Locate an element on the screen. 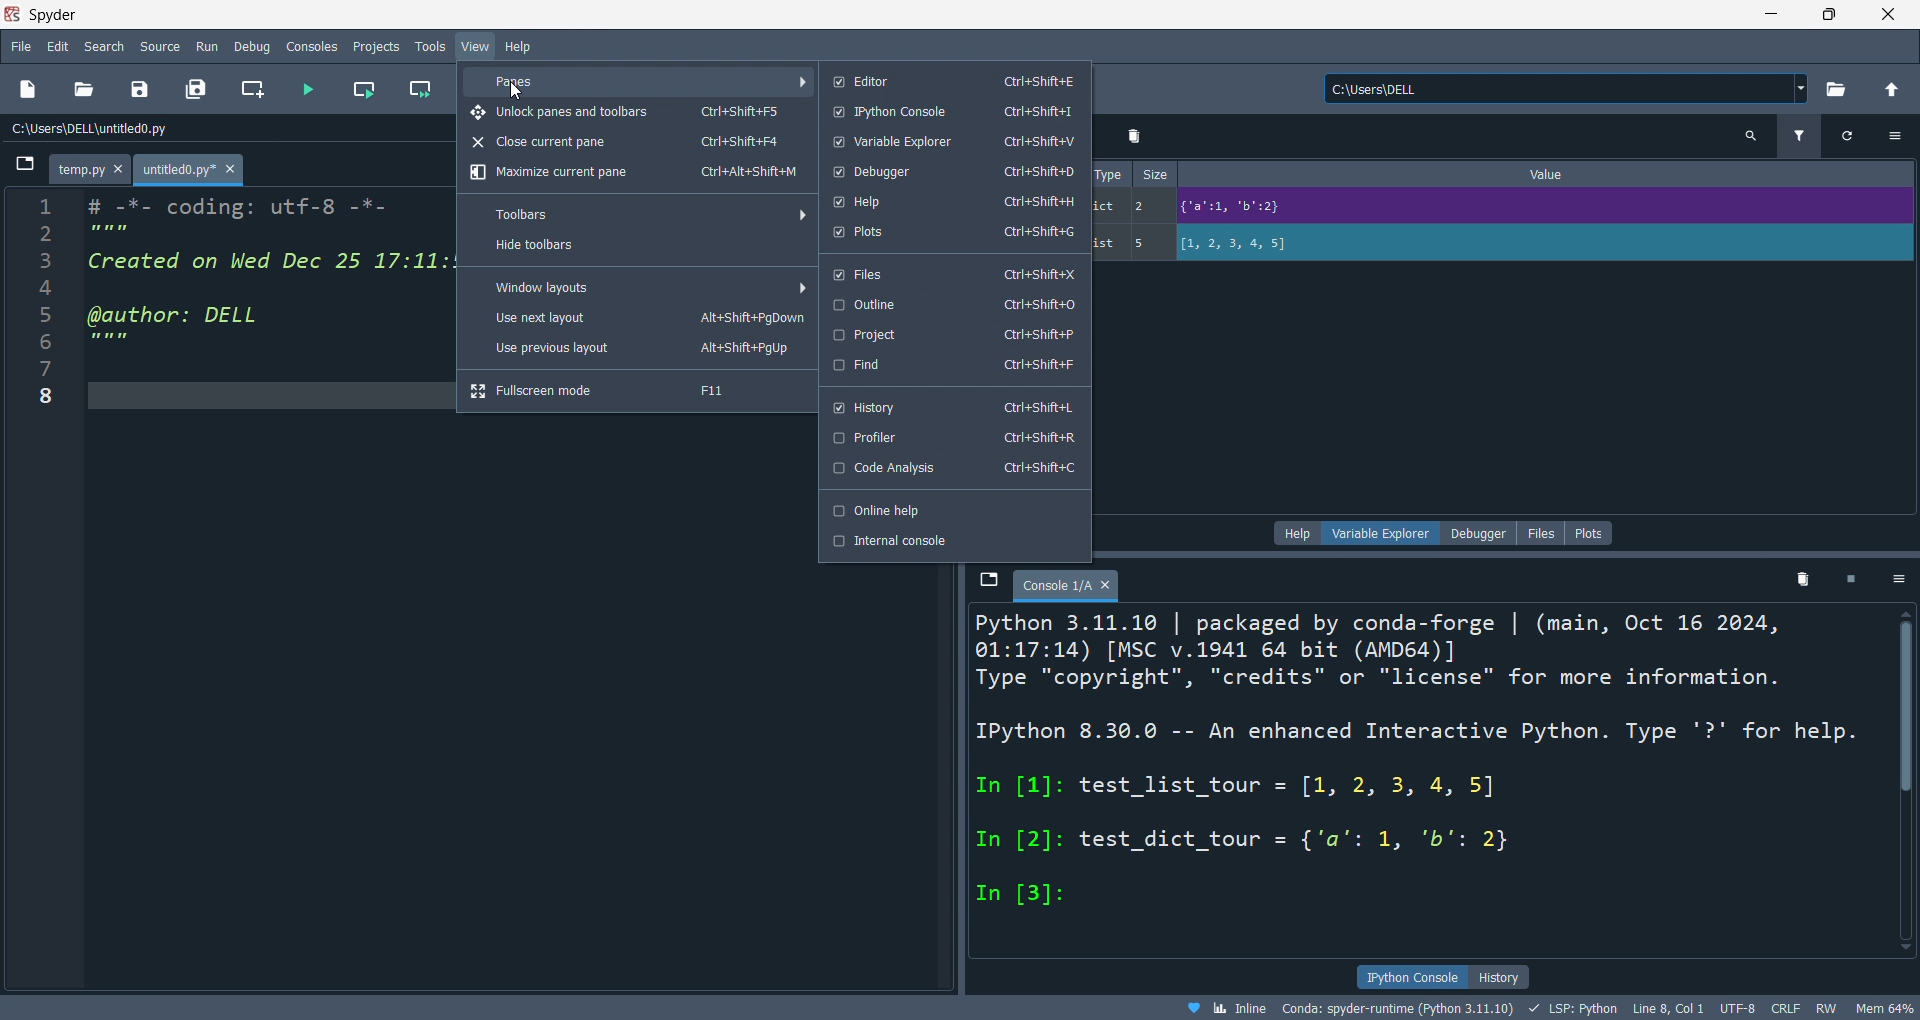 This screenshot has height=1020, width=1920. cursor position is located at coordinates (1667, 1009).